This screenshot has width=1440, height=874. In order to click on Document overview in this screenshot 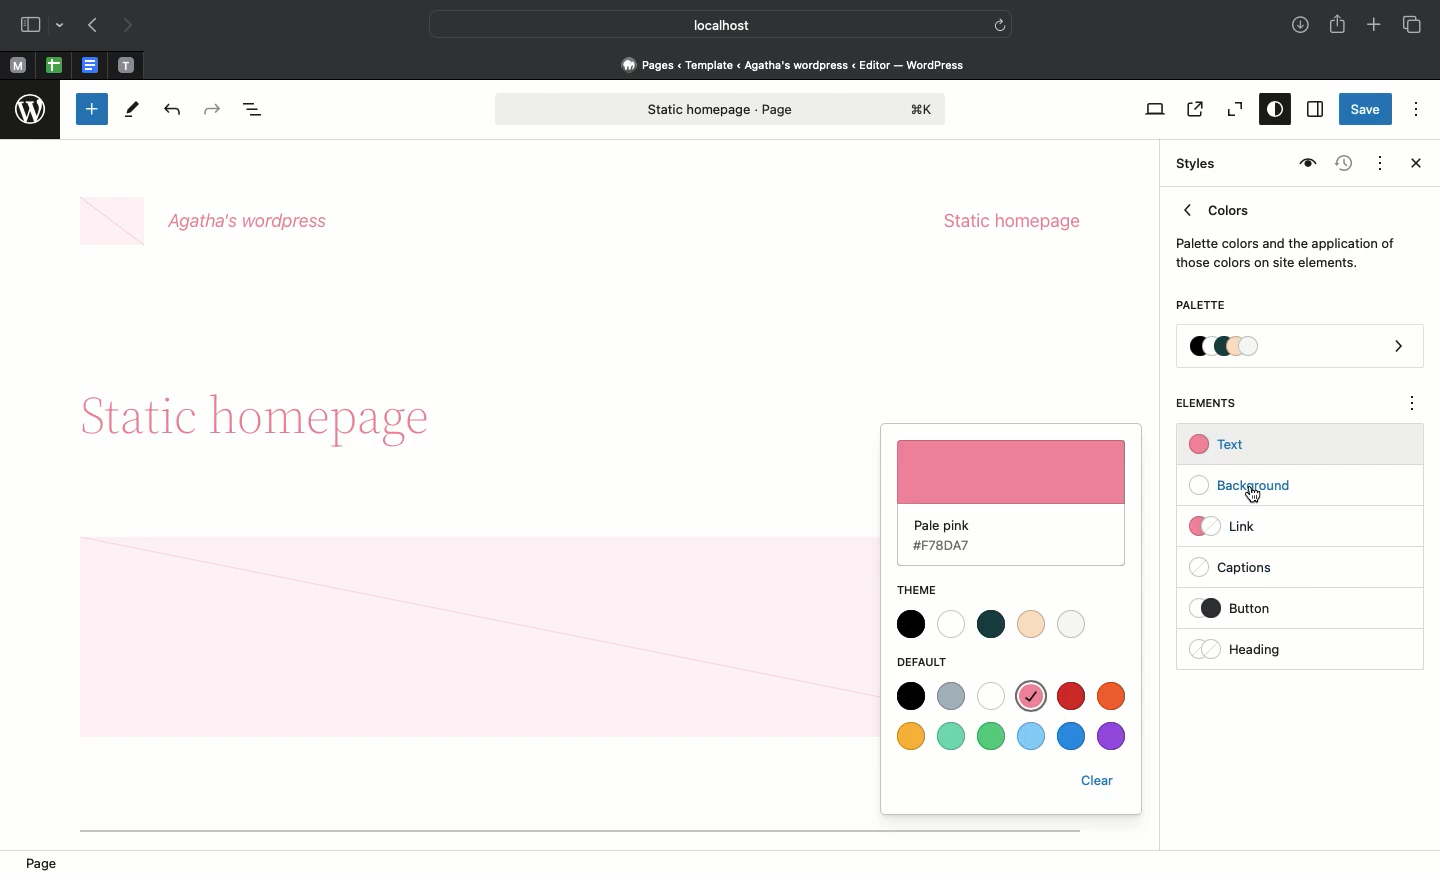, I will do `click(257, 111)`.